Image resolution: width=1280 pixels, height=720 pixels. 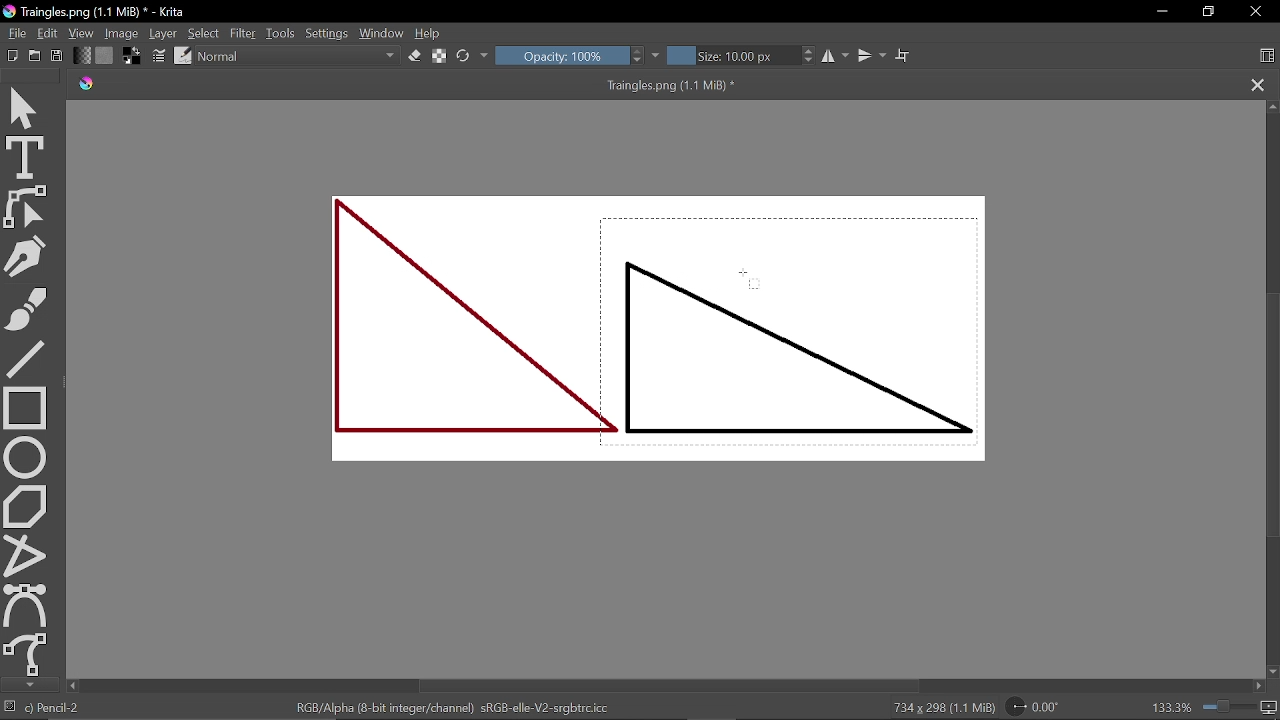 What do you see at coordinates (82, 56) in the screenshot?
I see `Fill pattern` at bounding box center [82, 56].